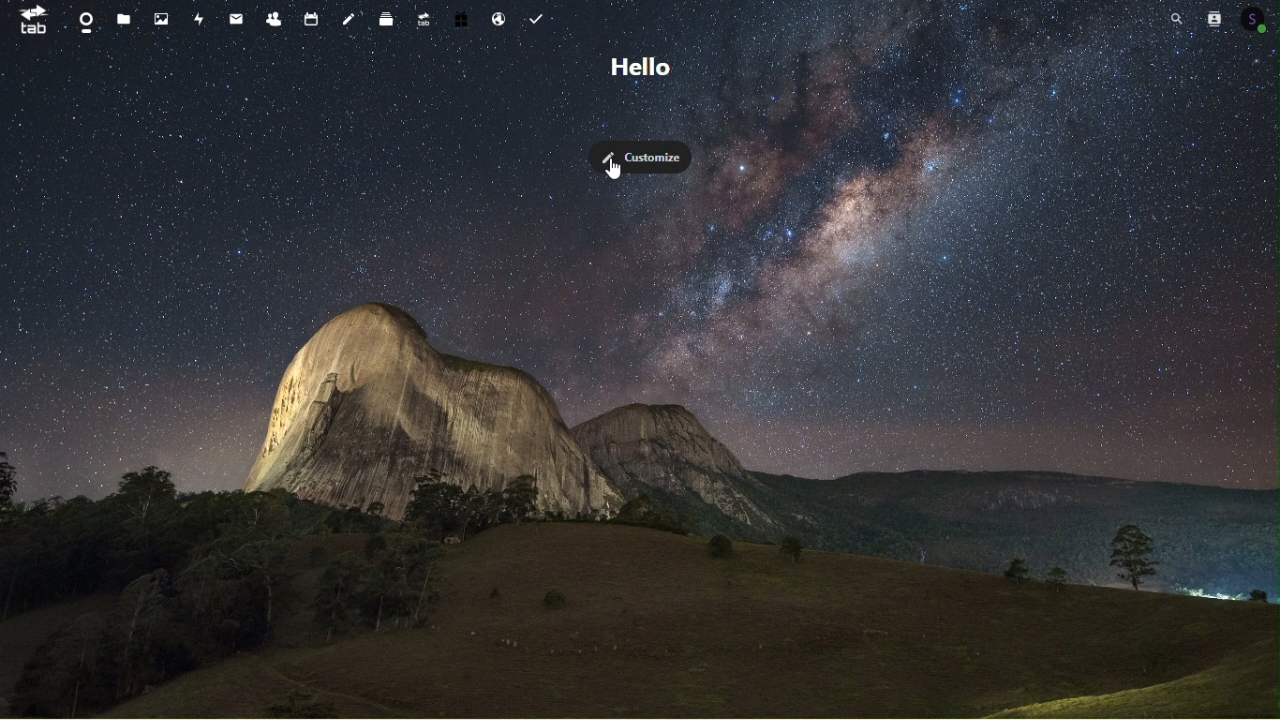 Image resolution: width=1280 pixels, height=720 pixels. What do you see at coordinates (163, 18) in the screenshot?
I see `Photos` at bounding box center [163, 18].